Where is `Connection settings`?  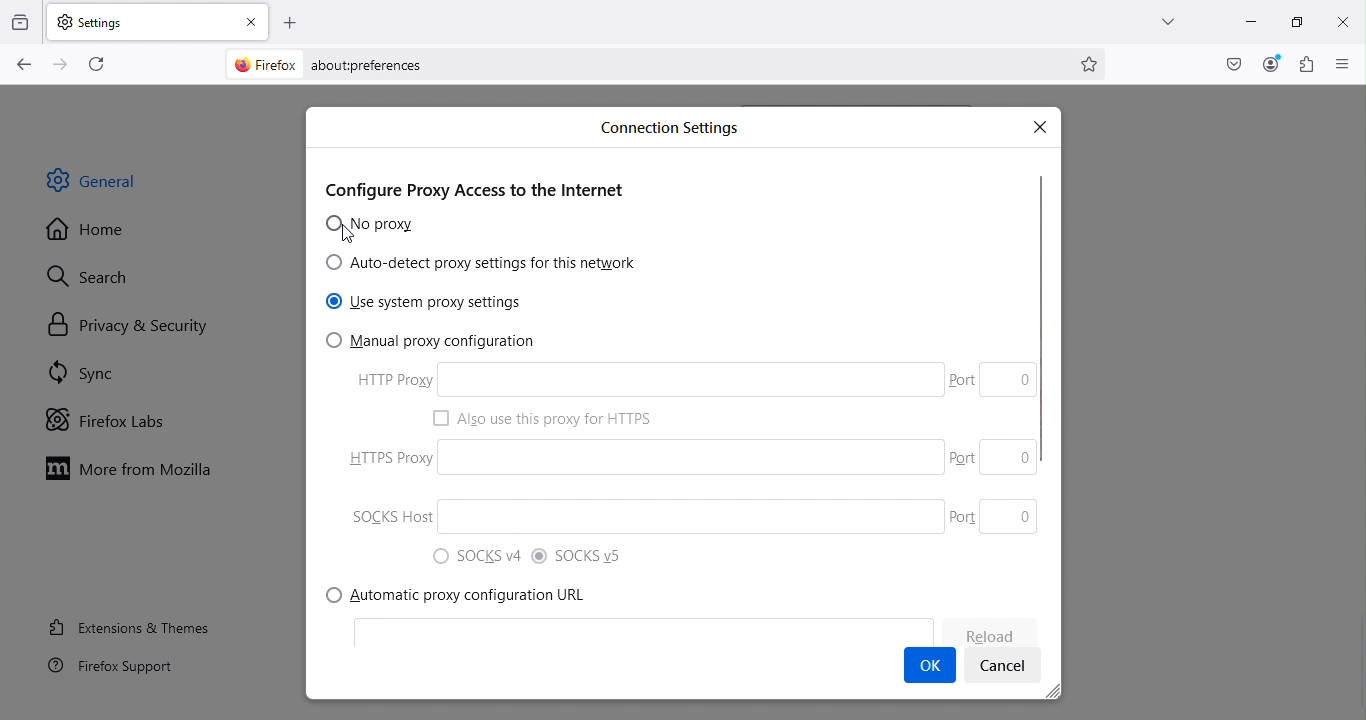 Connection settings is located at coordinates (678, 131).